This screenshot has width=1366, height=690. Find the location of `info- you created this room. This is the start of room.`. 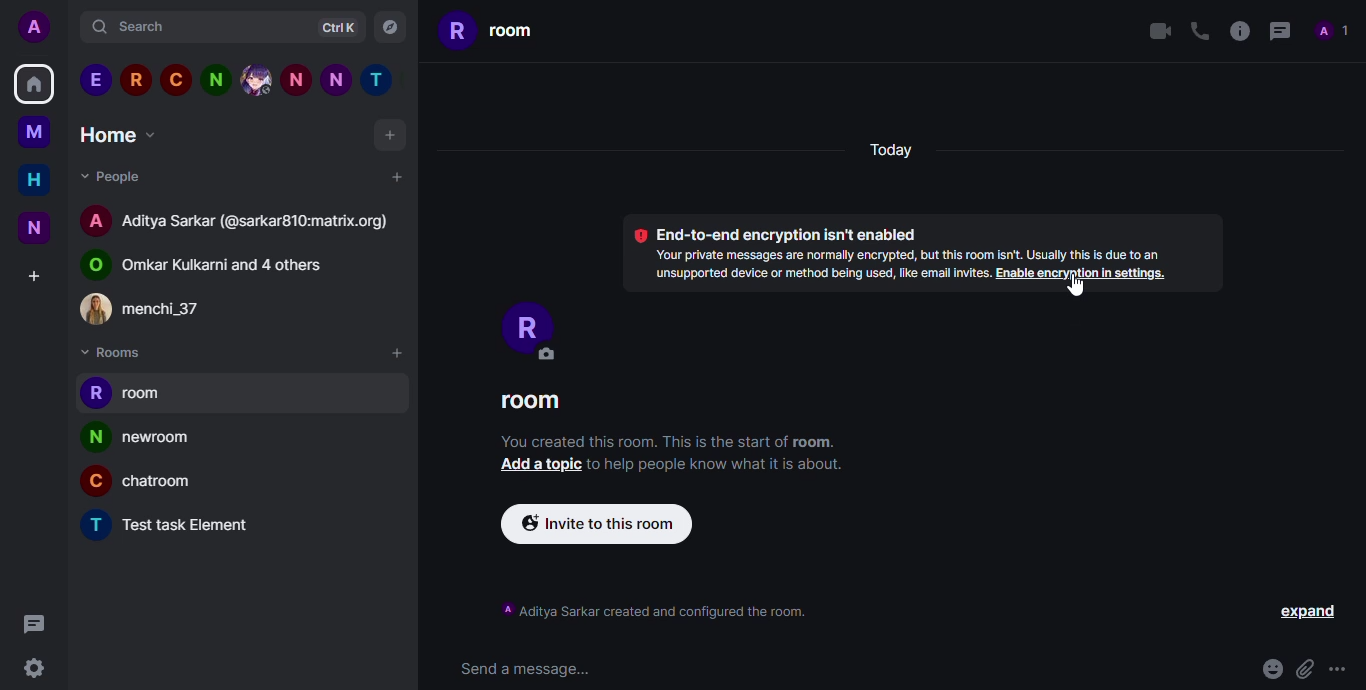

info- you created this room. This is the start of room. is located at coordinates (667, 441).